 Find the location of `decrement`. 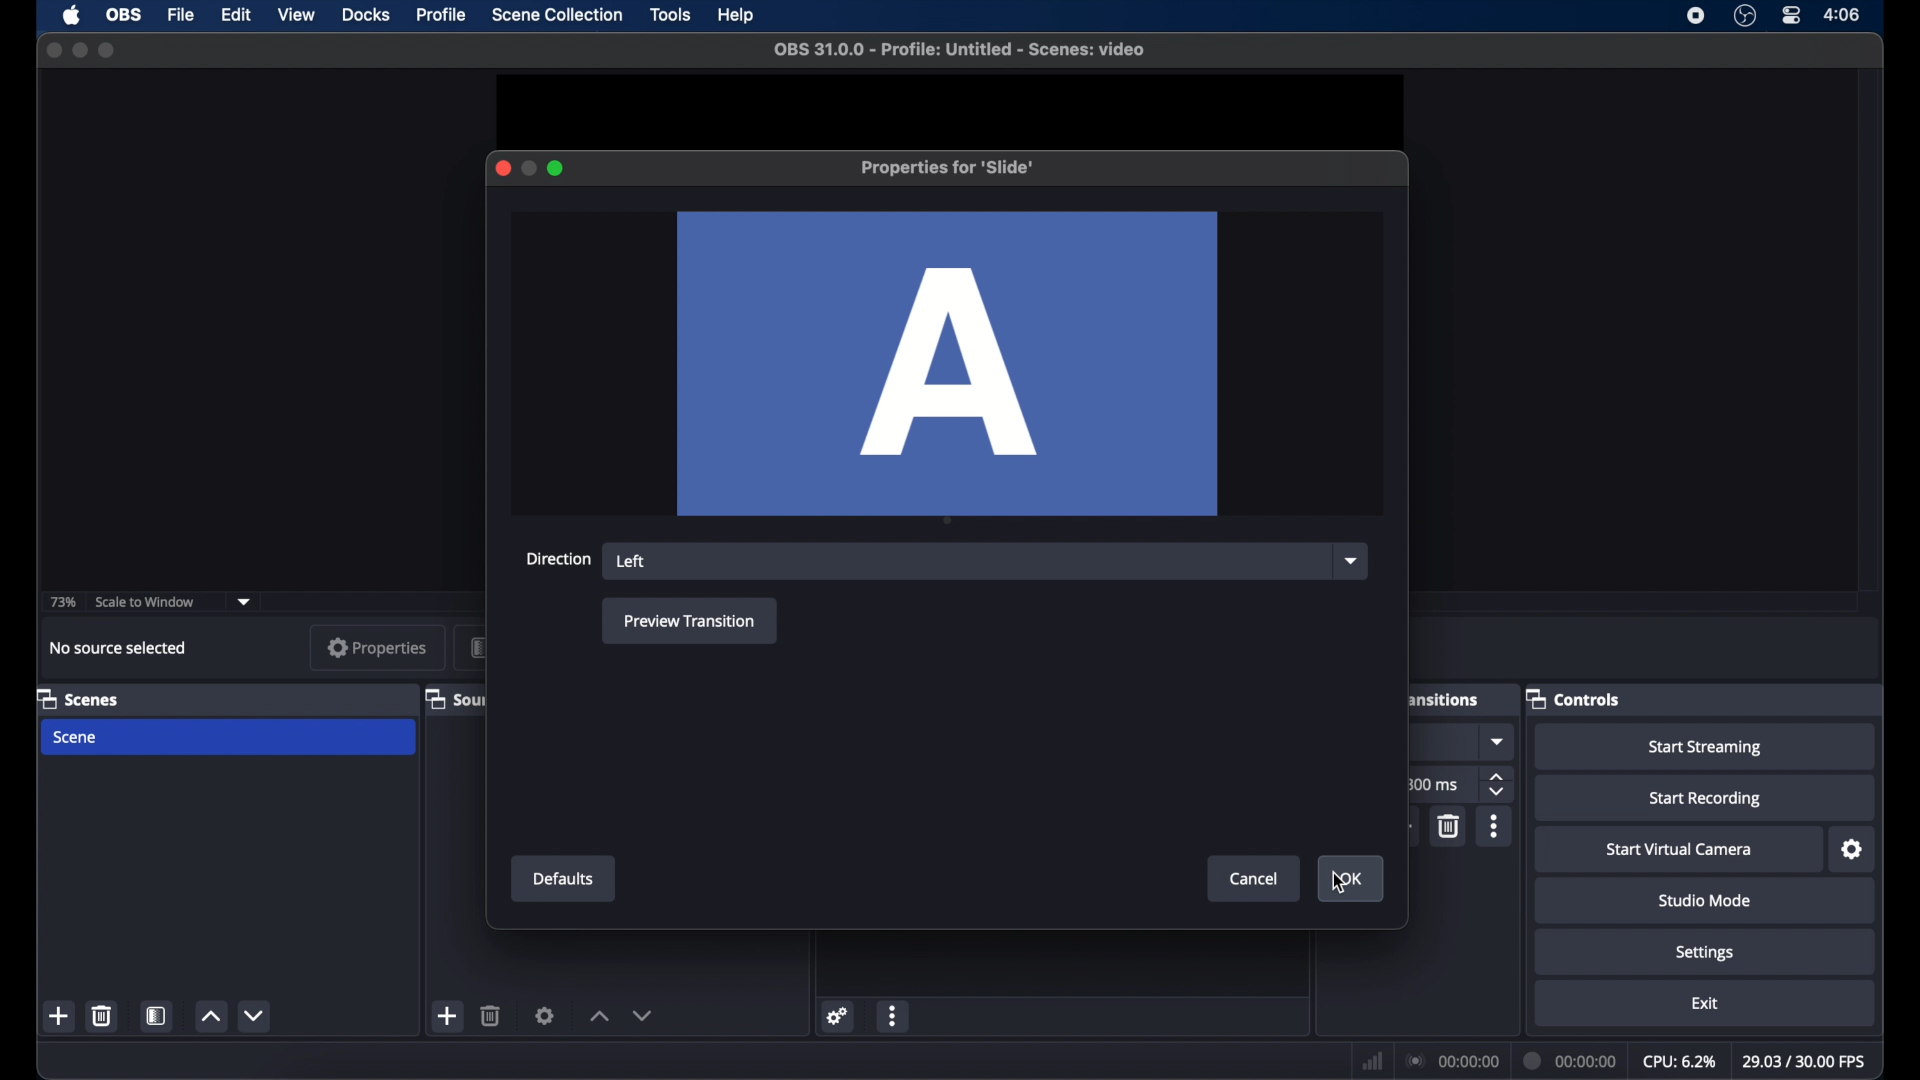

decrement is located at coordinates (256, 1015).